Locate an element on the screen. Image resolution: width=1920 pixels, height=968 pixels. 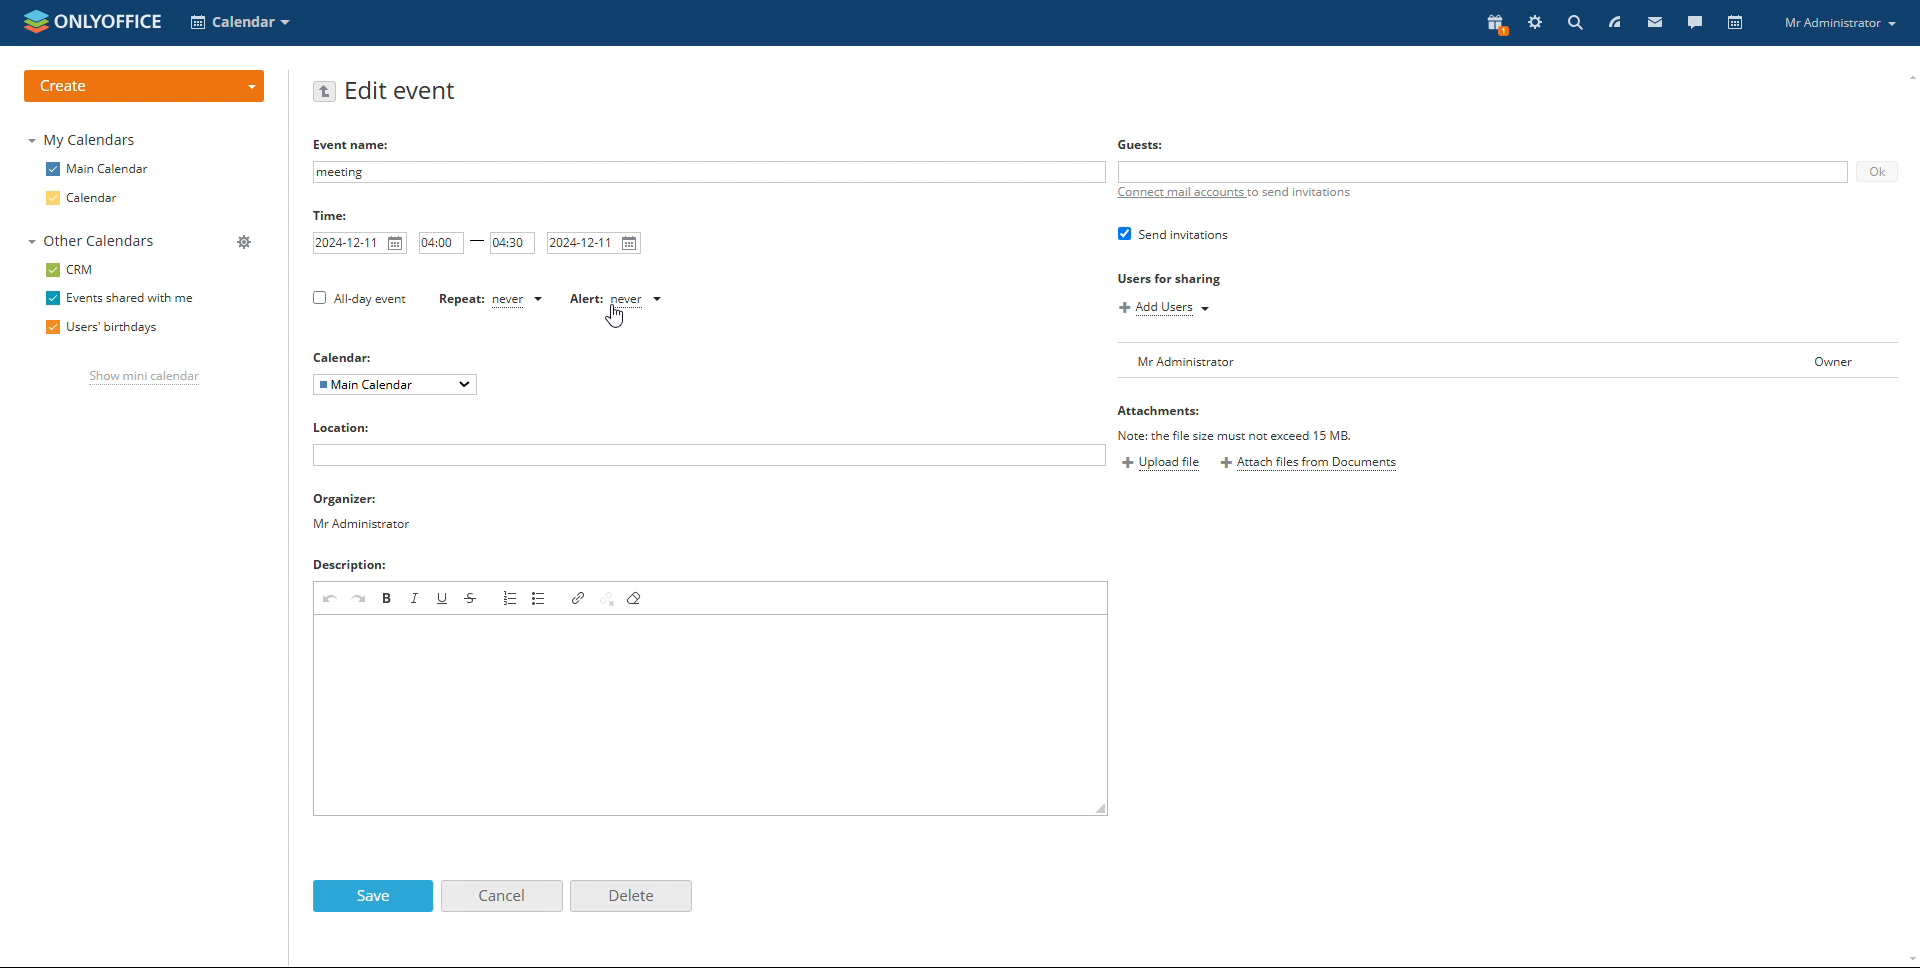
note: the file must not exceed 15 mB is located at coordinates (1241, 435).